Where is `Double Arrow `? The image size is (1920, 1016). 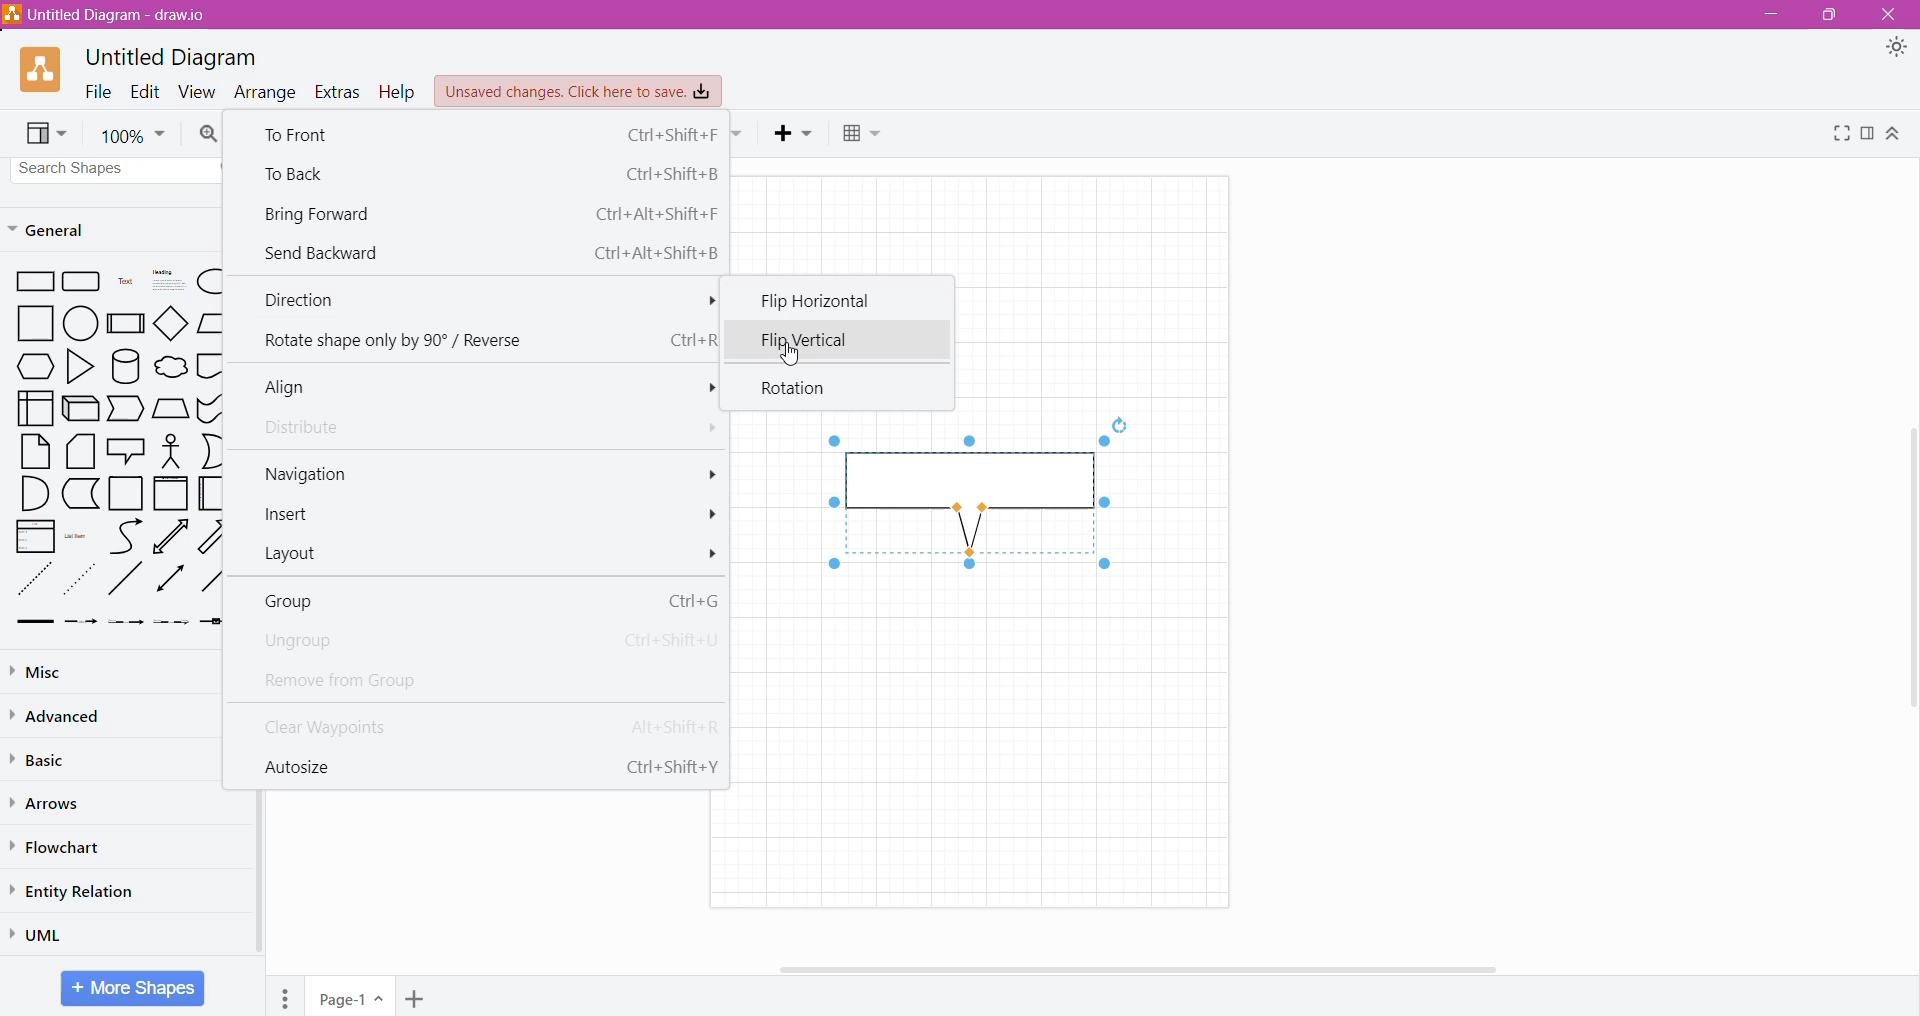 Double Arrow  is located at coordinates (171, 580).